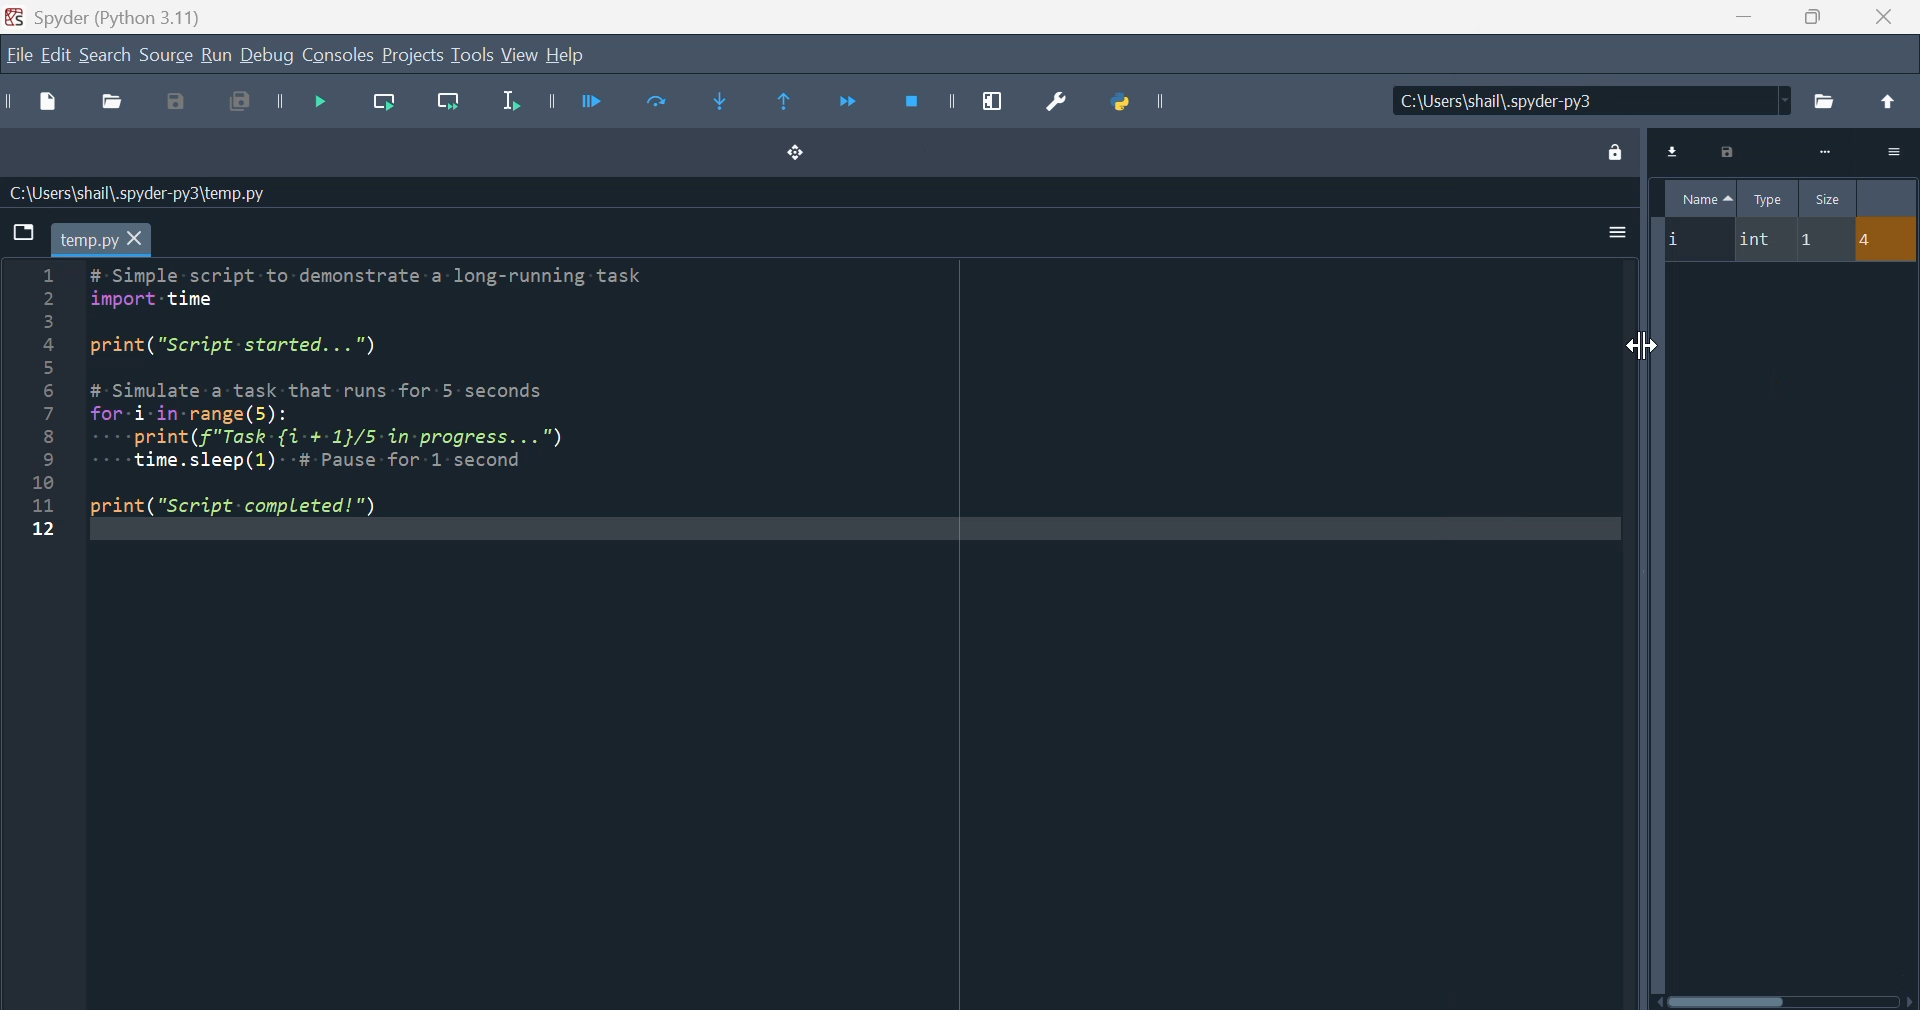  I want to click on browse tabs, so click(23, 232).